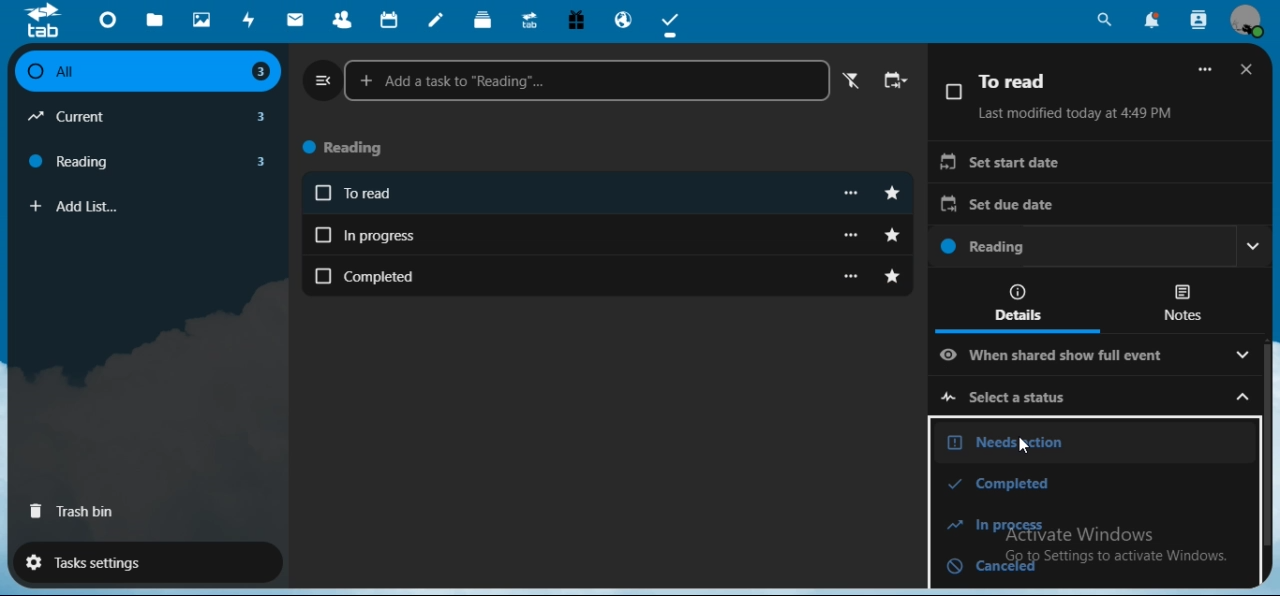 Image resolution: width=1280 pixels, height=596 pixels. Describe the element at coordinates (854, 233) in the screenshot. I see `more` at that location.